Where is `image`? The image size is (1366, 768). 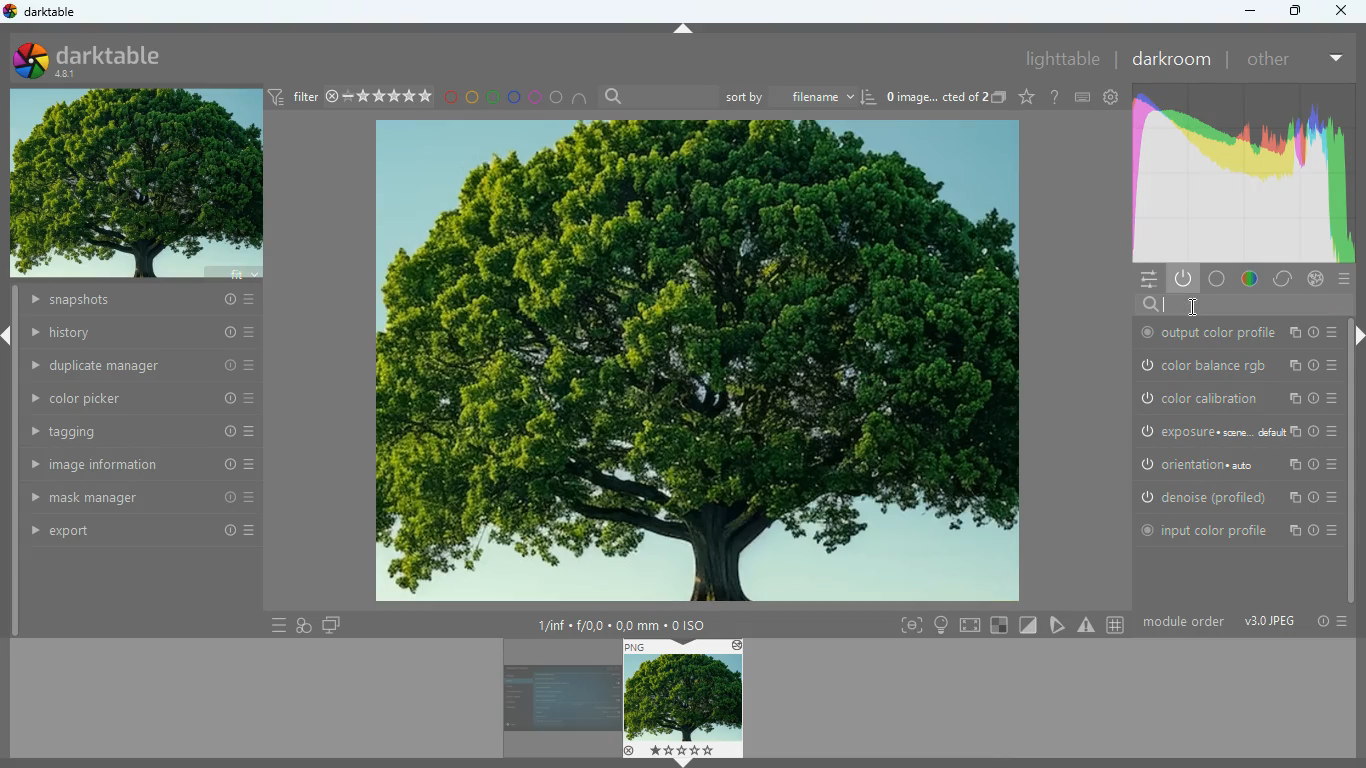
image is located at coordinates (134, 182).